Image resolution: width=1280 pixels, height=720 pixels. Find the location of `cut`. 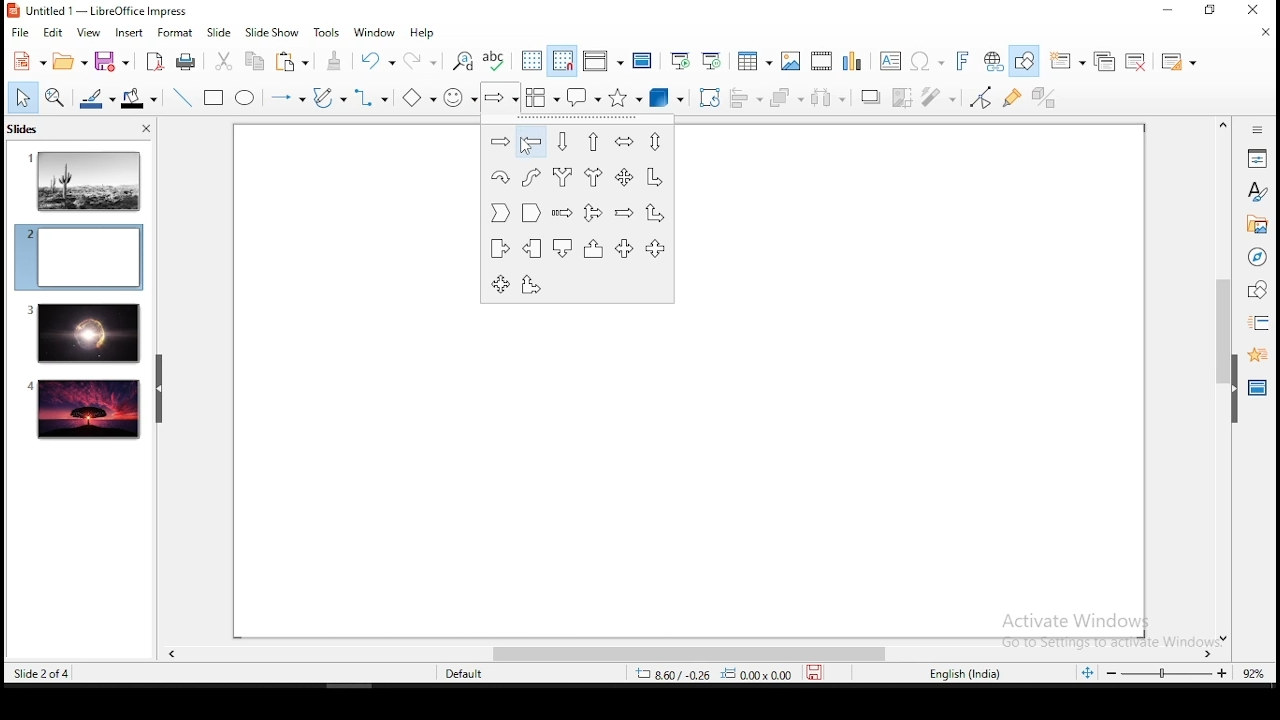

cut is located at coordinates (222, 60).